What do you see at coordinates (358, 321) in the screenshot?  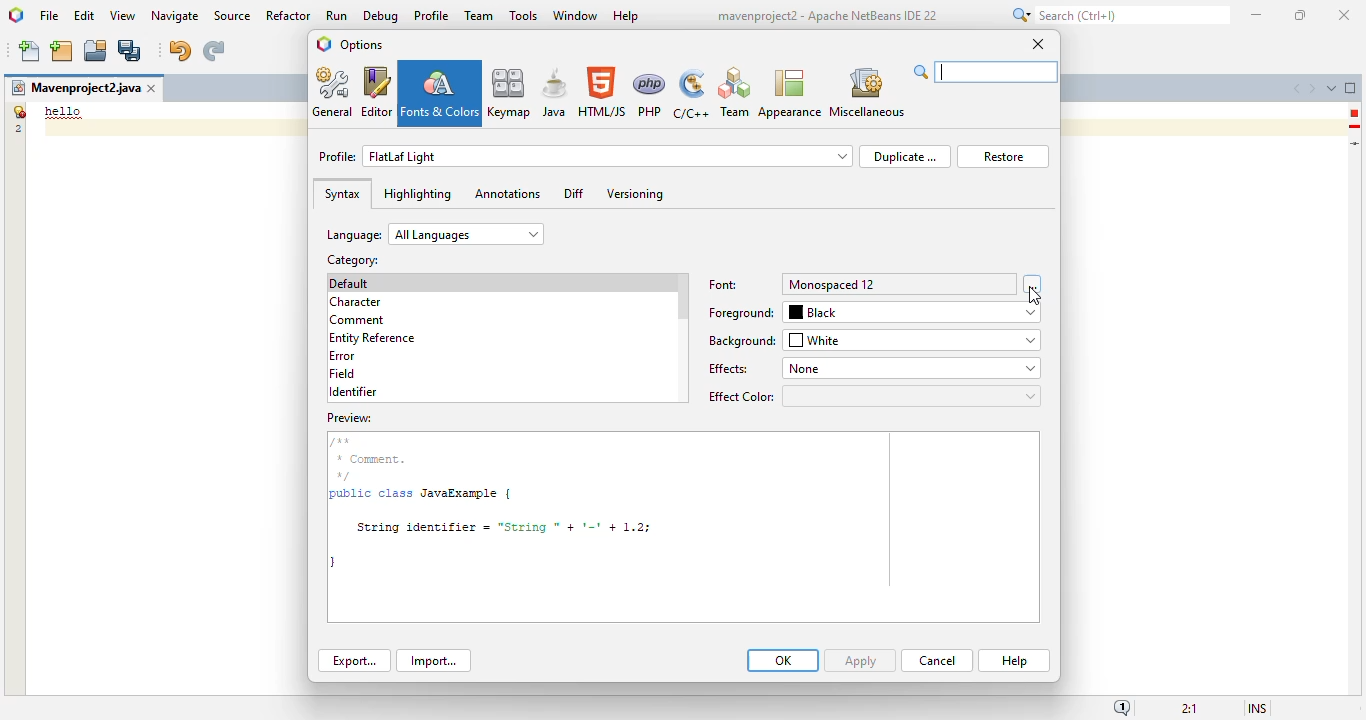 I see `comment` at bounding box center [358, 321].